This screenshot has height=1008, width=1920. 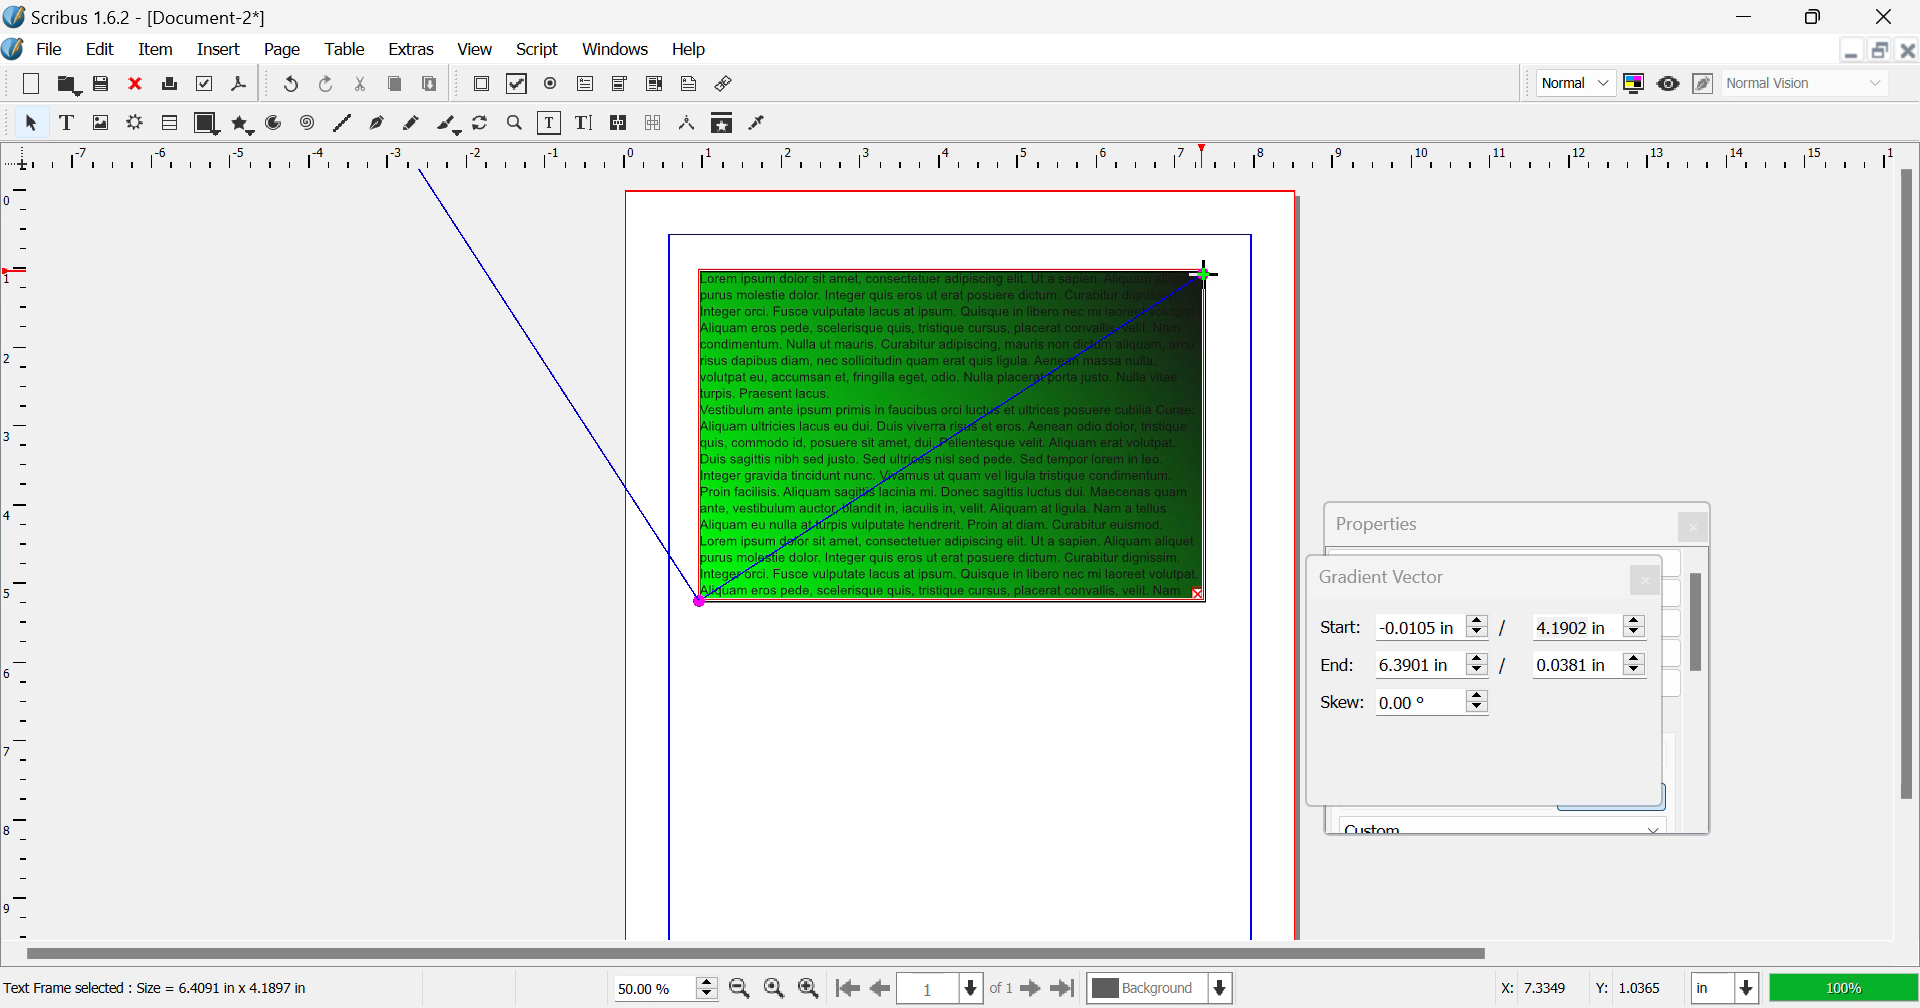 What do you see at coordinates (688, 86) in the screenshot?
I see `Text Annotation` at bounding box center [688, 86].